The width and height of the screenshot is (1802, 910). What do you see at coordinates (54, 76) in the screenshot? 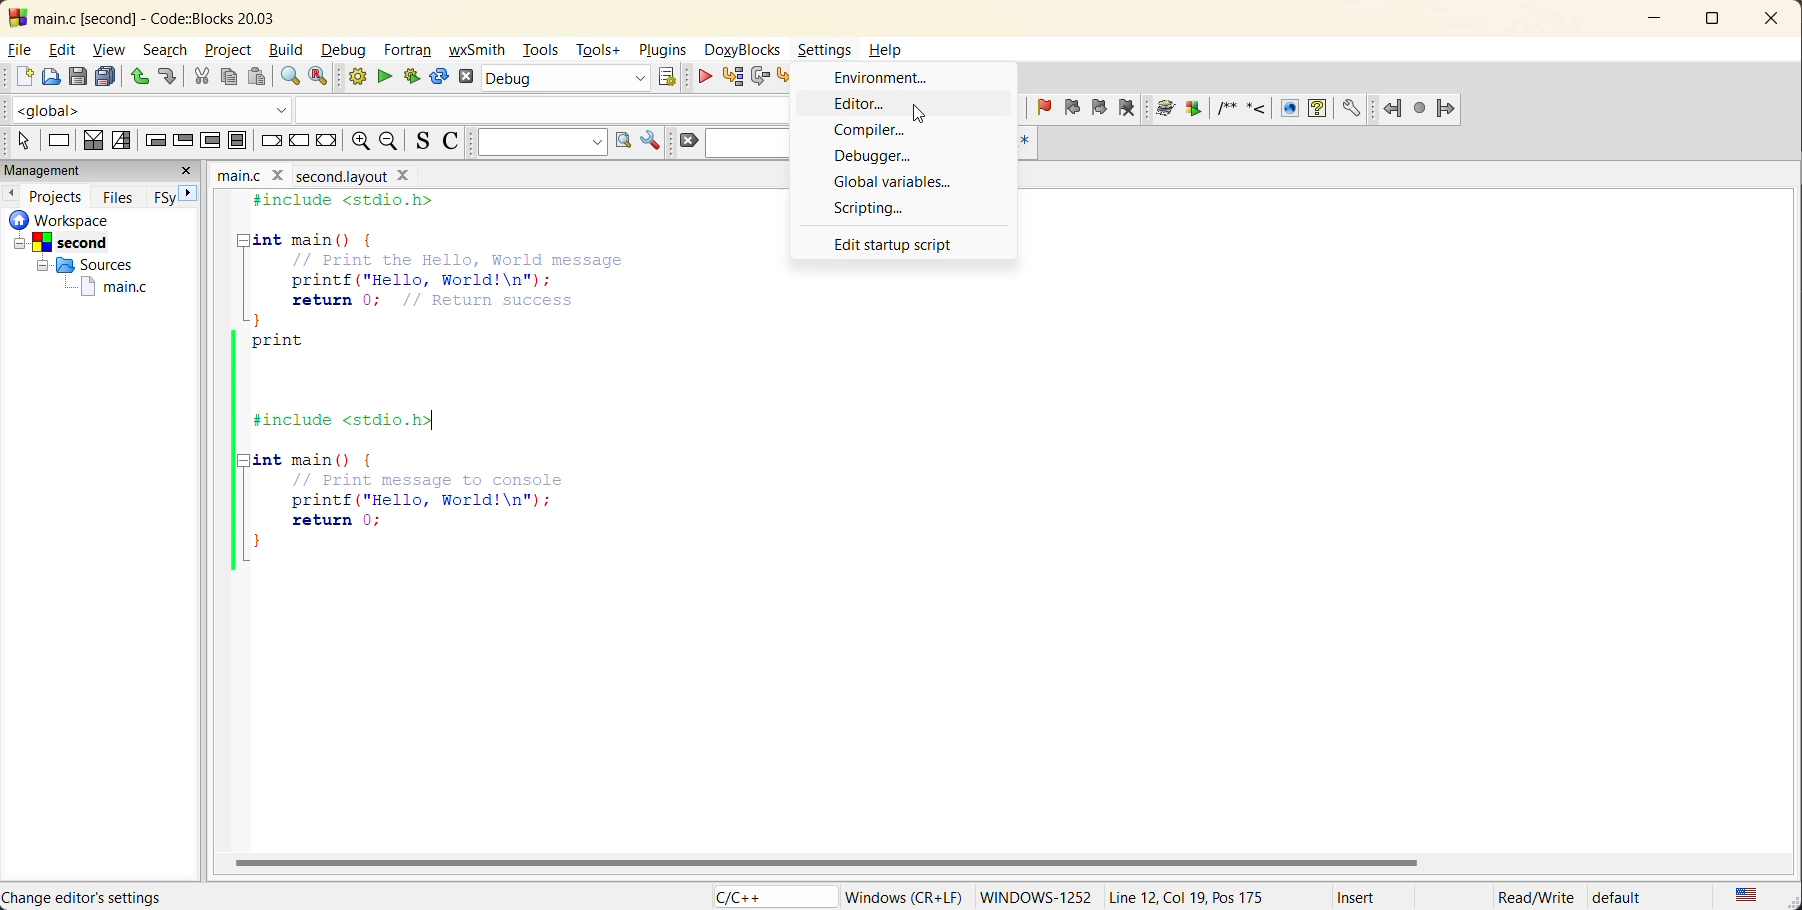
I see `open` at bounding box center [54, 76].